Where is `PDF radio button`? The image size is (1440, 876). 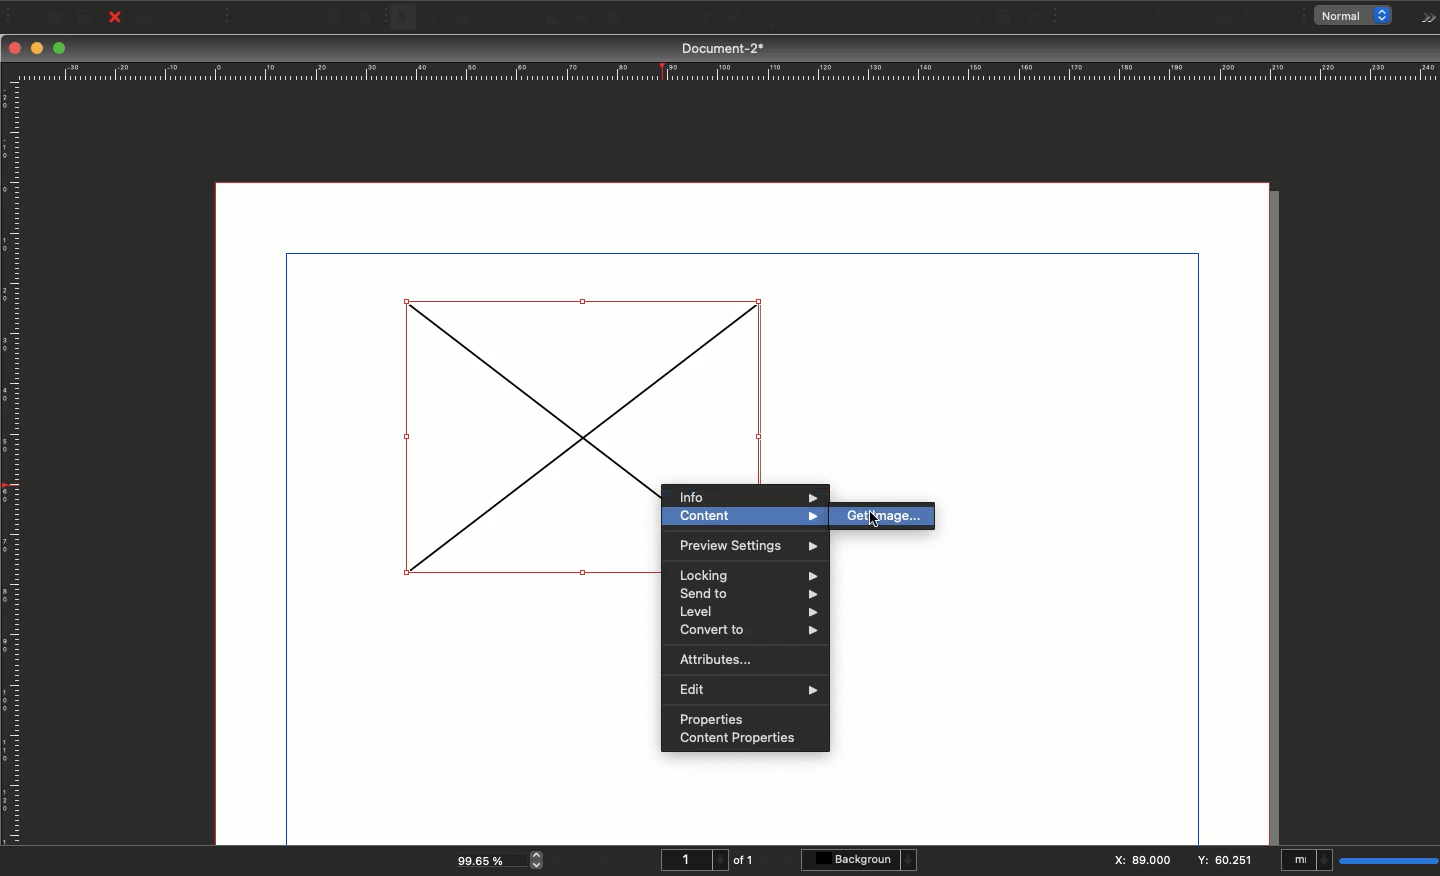
PDF radio button is located at coordinates (1133, 18).